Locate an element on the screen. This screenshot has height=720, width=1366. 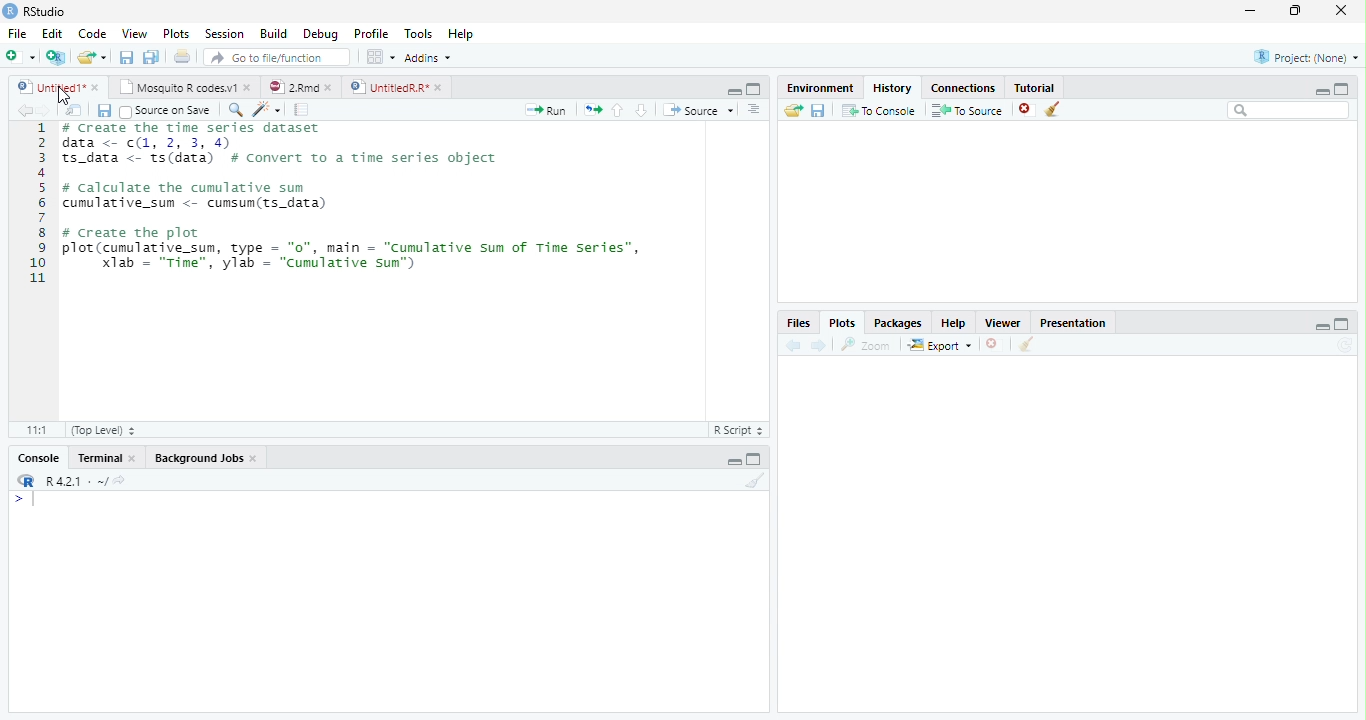
Build is located at coordinates (271, 35).